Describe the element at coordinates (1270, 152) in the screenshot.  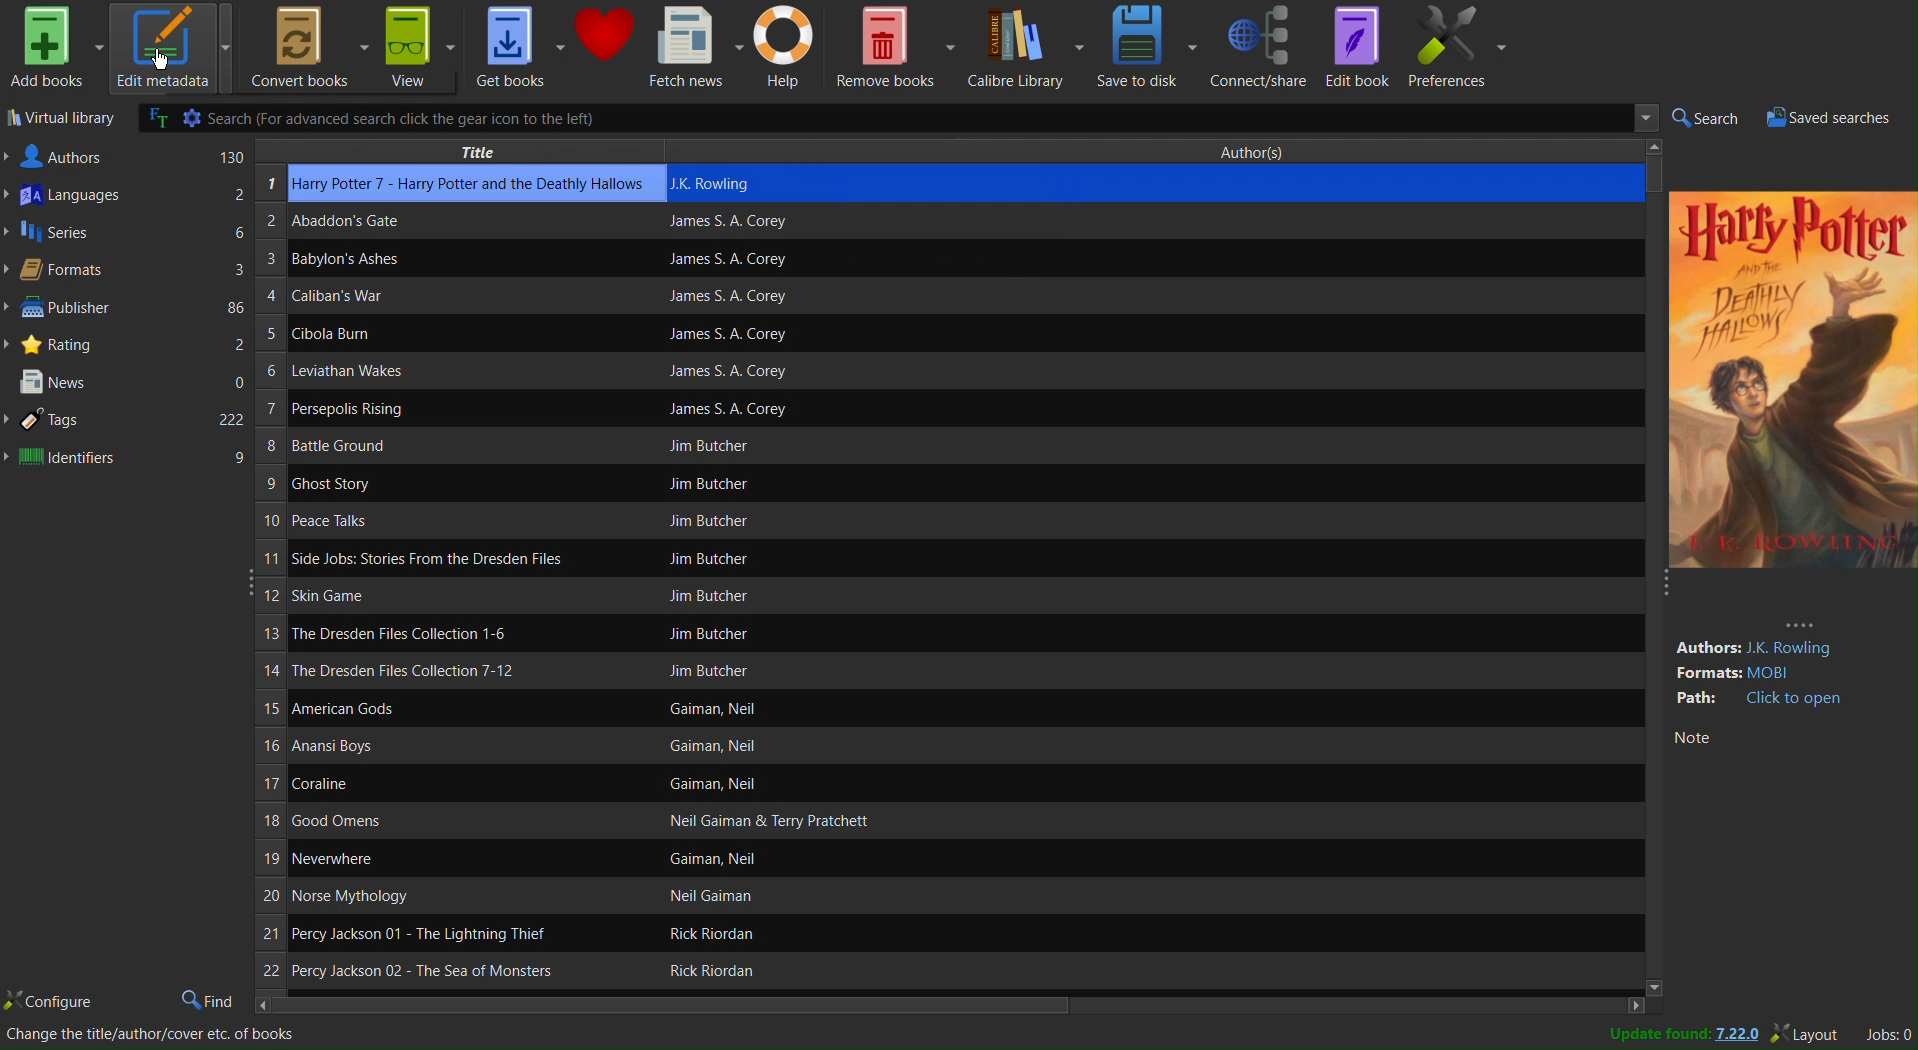
I see `Authors` at that location.